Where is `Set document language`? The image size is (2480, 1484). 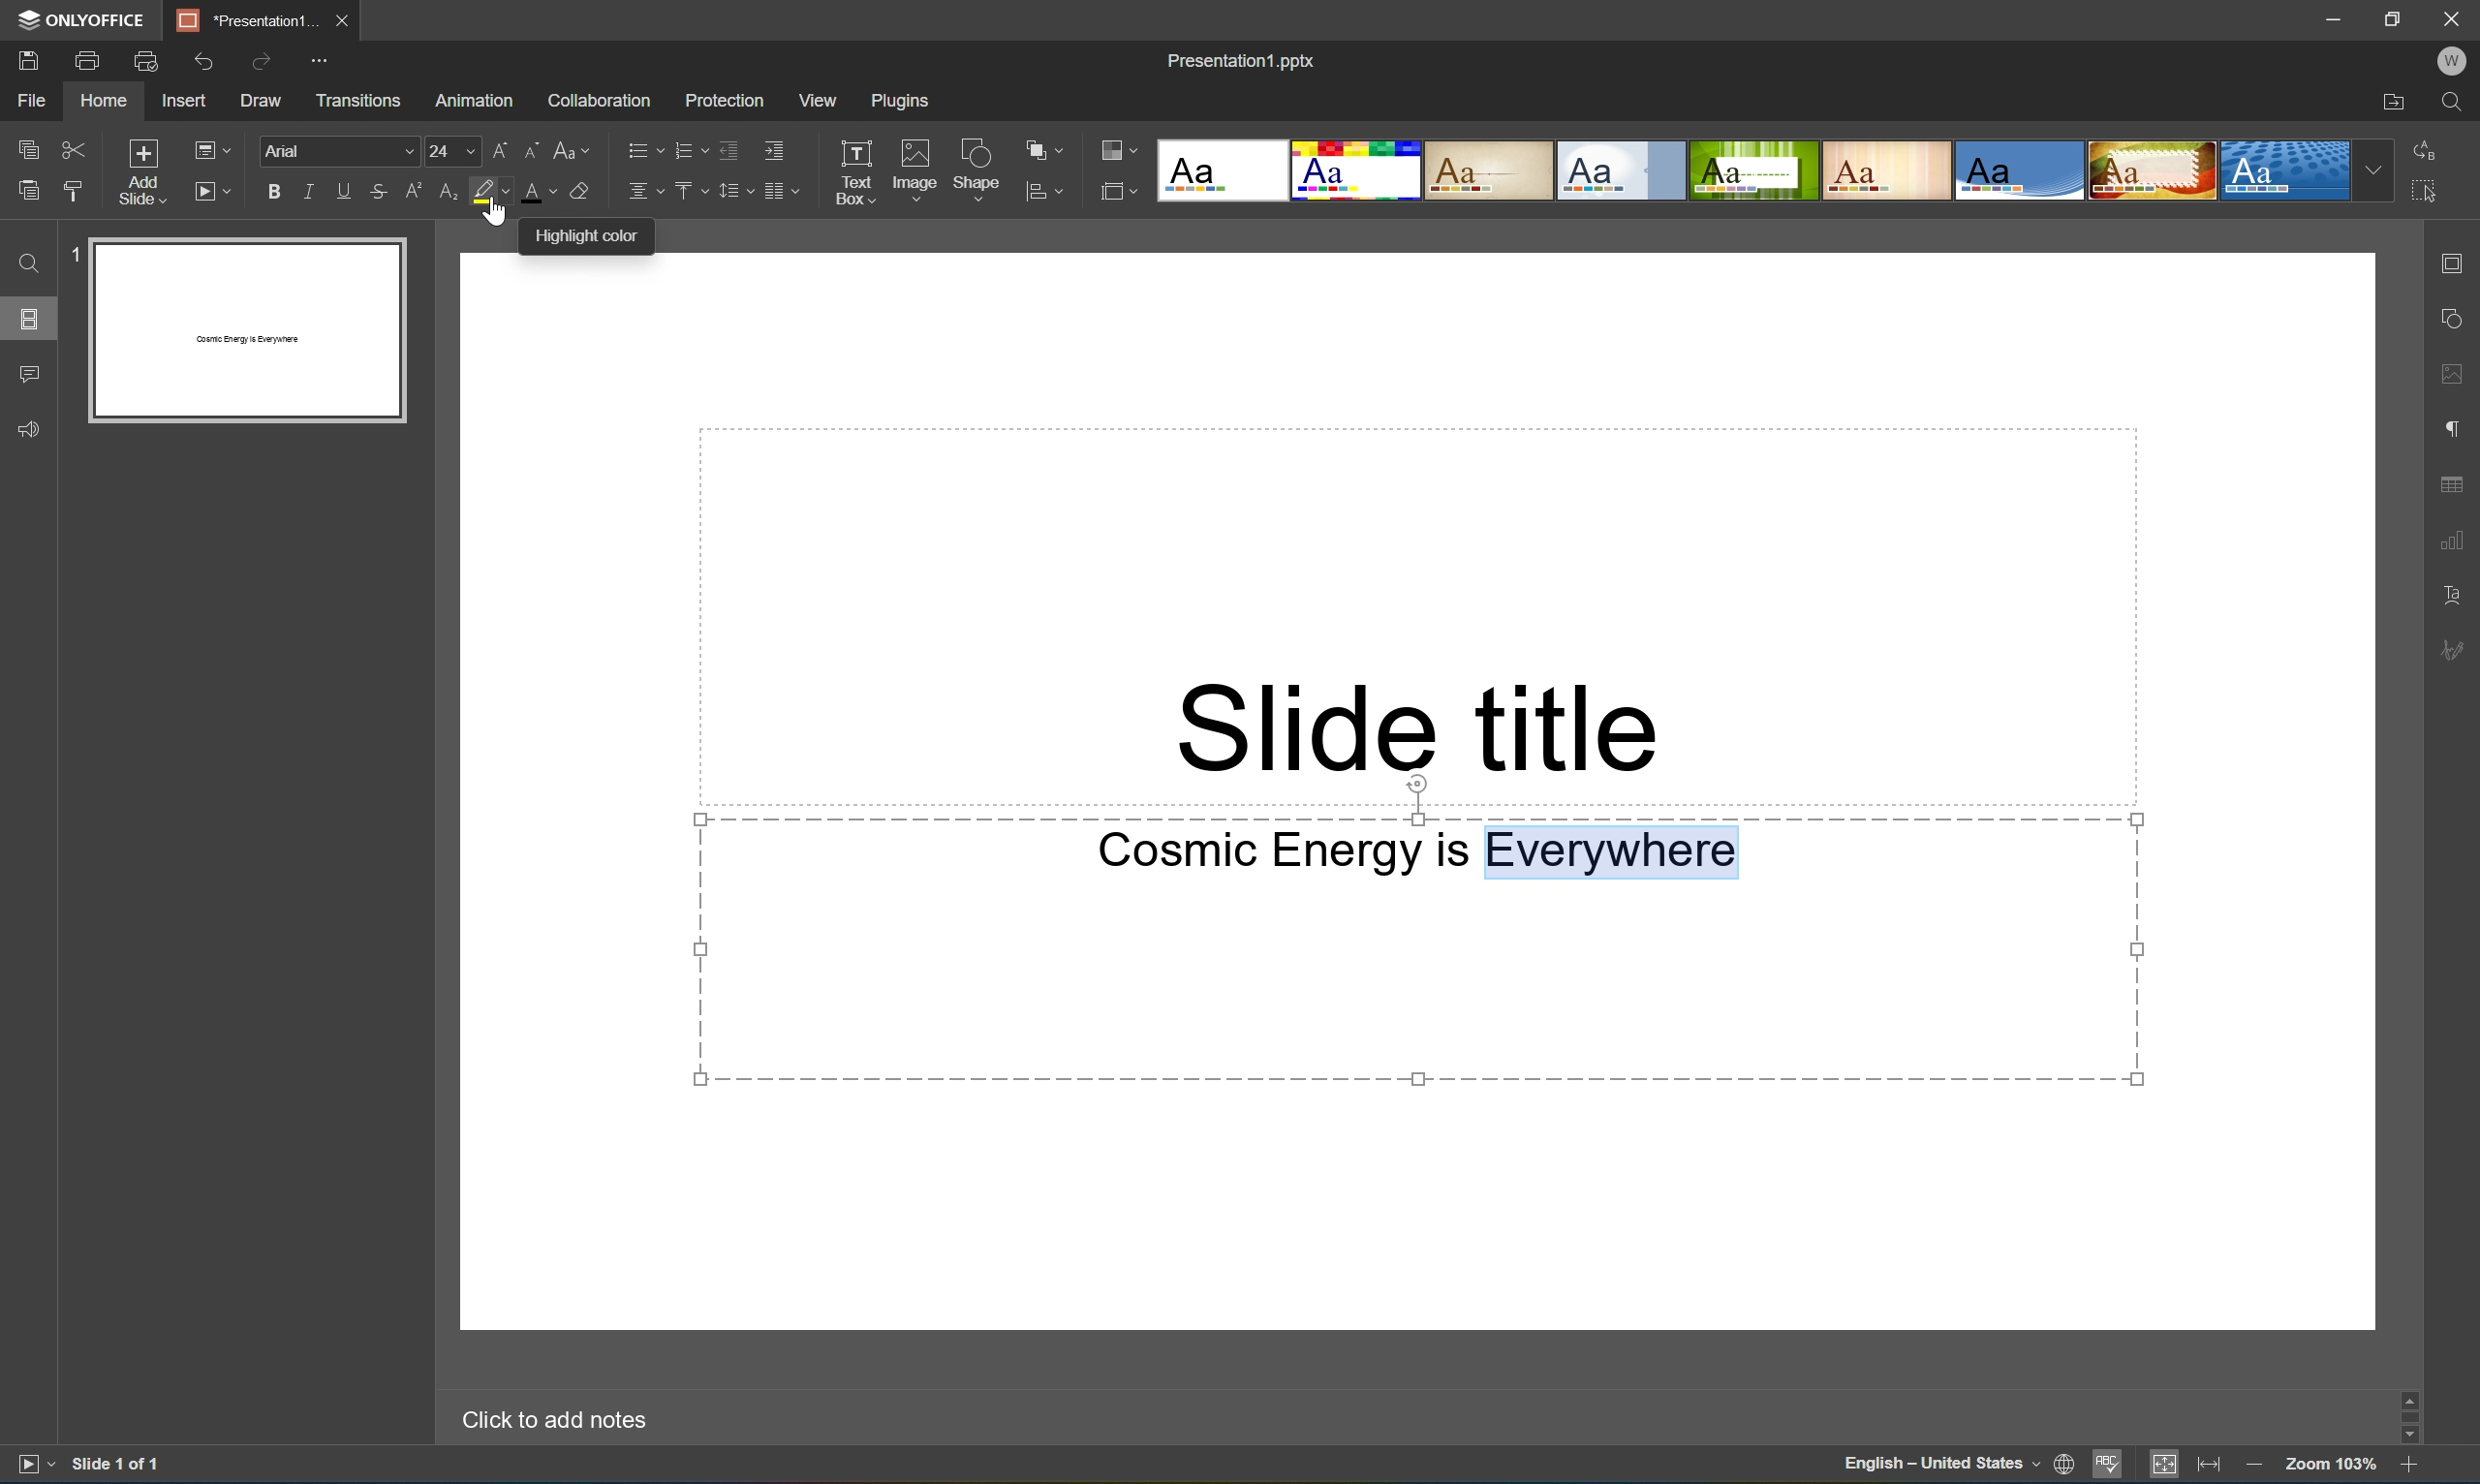
Set document language is located at coordinates (2063, 1466).